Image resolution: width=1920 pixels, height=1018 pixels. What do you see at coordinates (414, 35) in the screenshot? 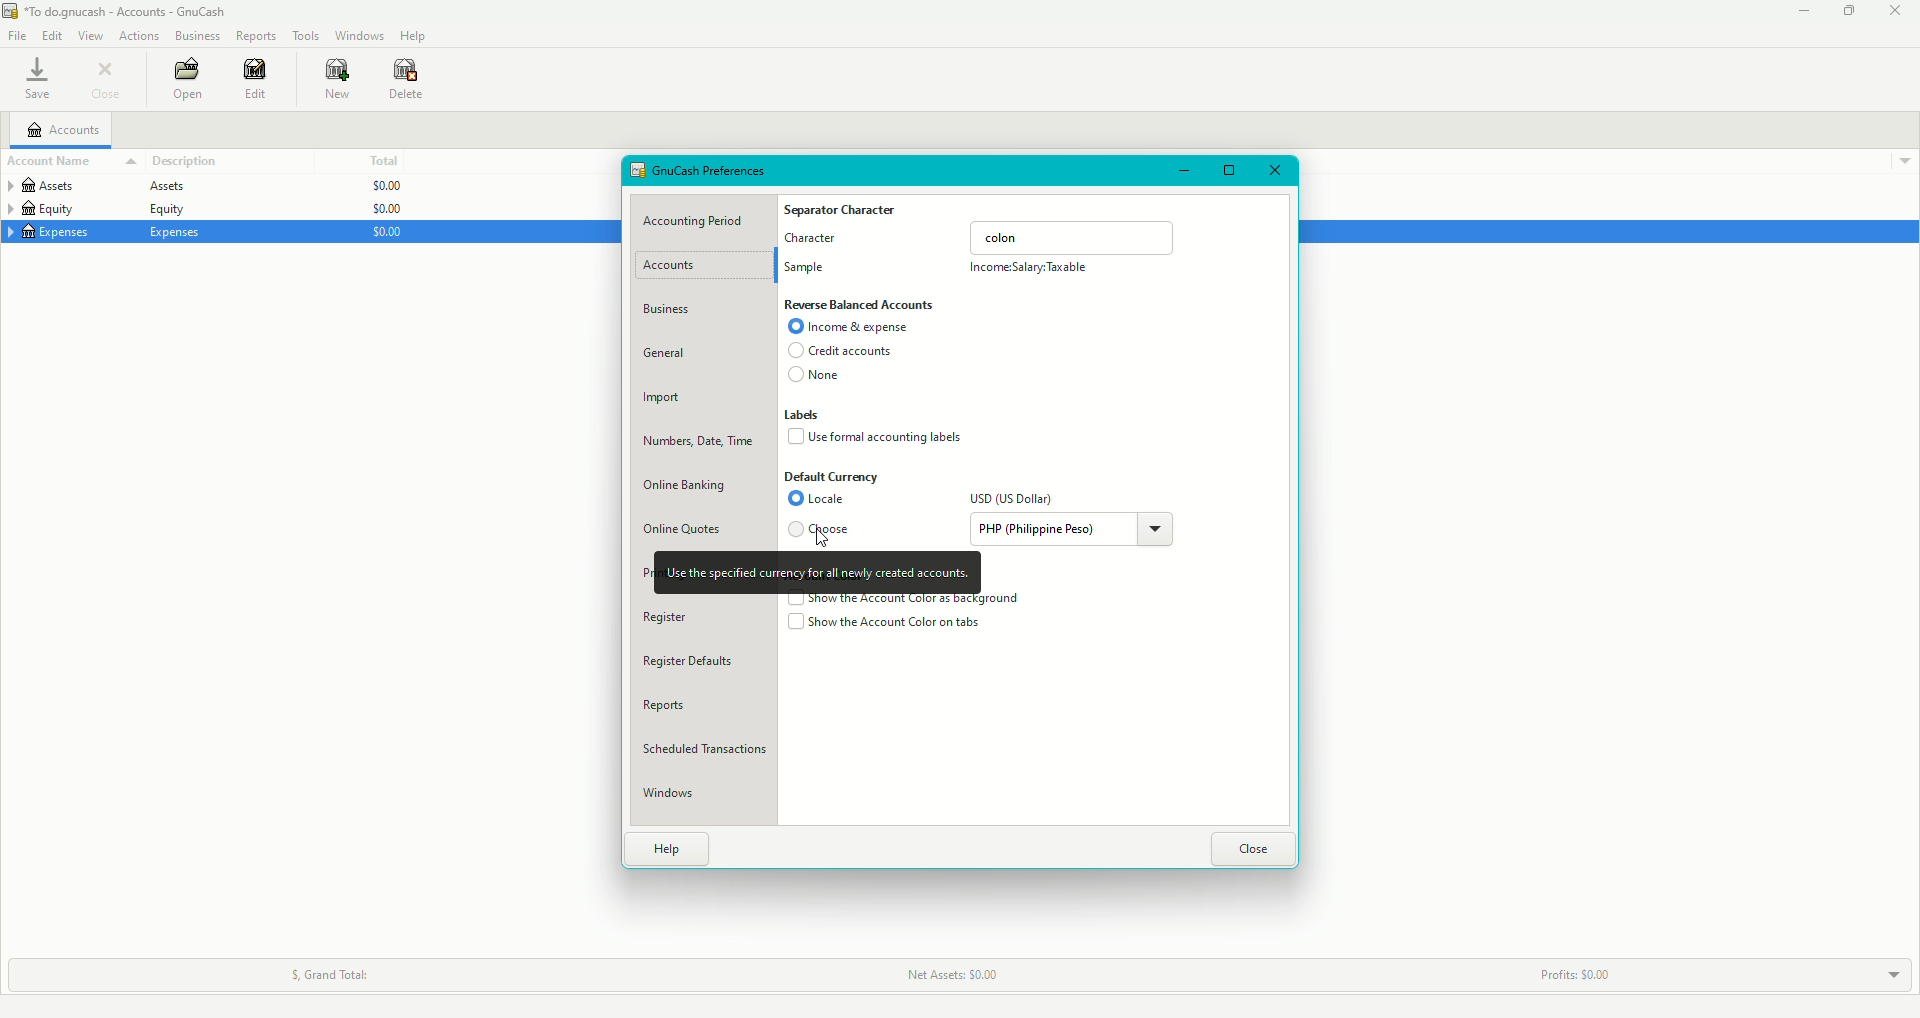
I see `Help` at bounding box center [414, 35].